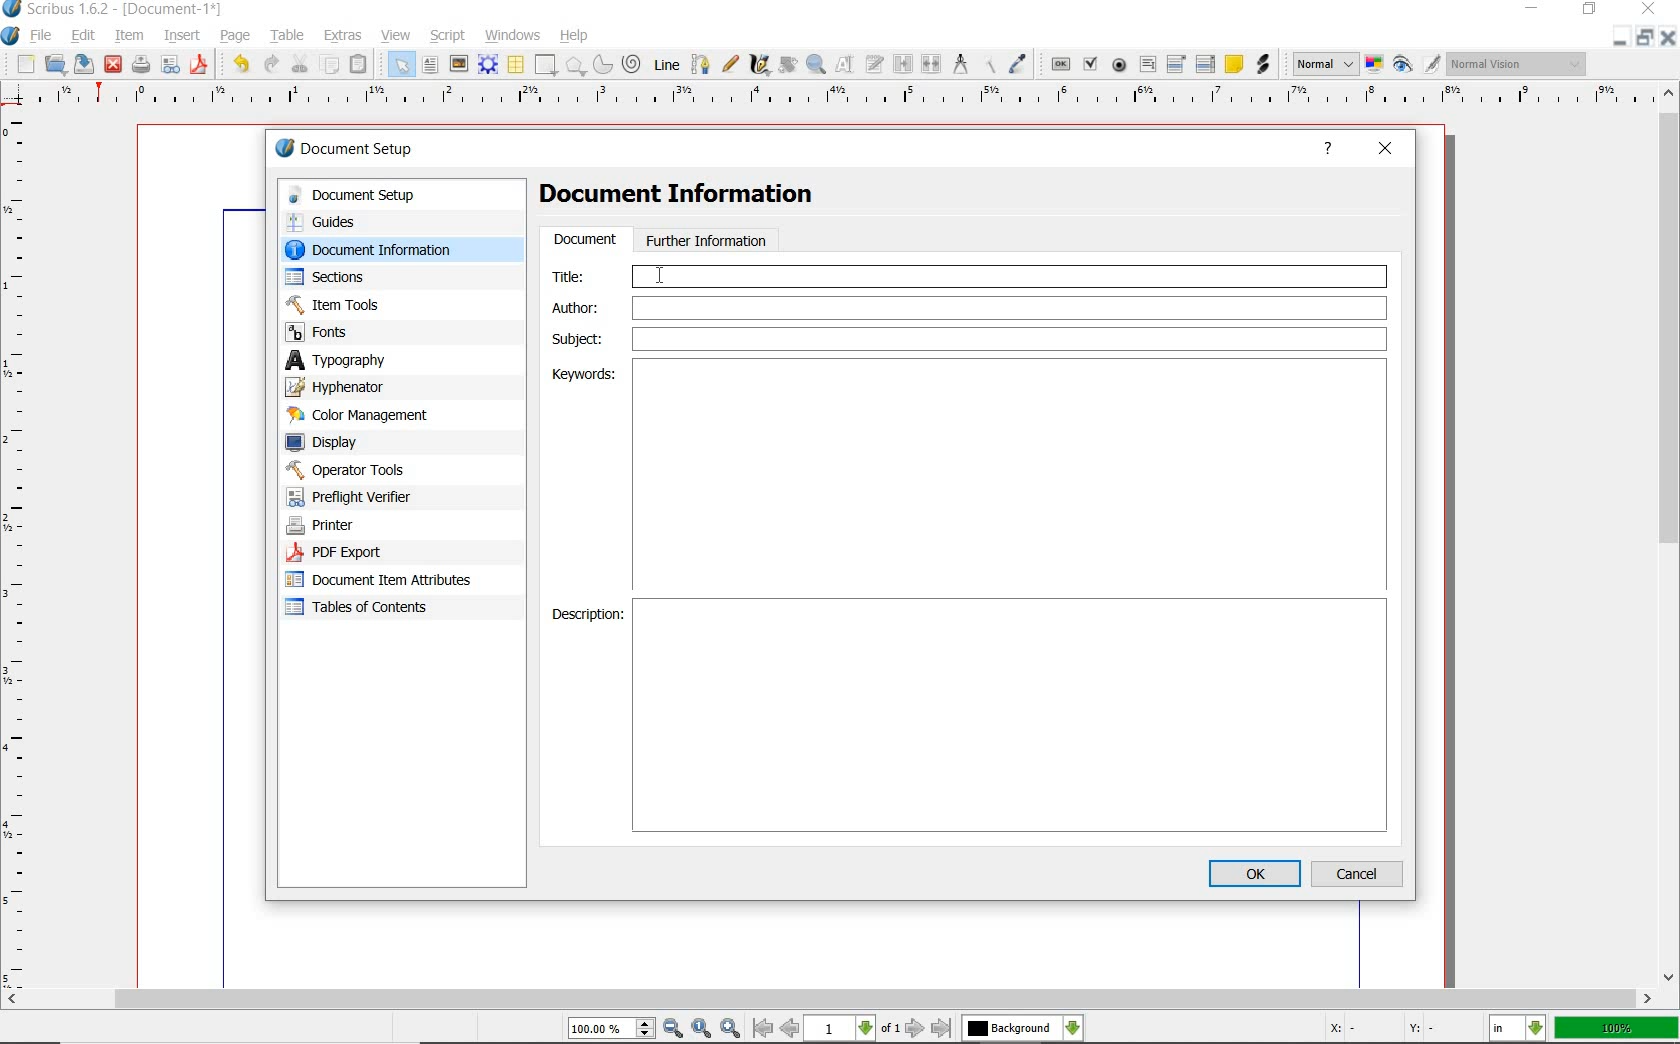 The image size is (1680, 1044). Describe the element at coordinates (388, 249) in the screenshot. I see `document information` at that location.